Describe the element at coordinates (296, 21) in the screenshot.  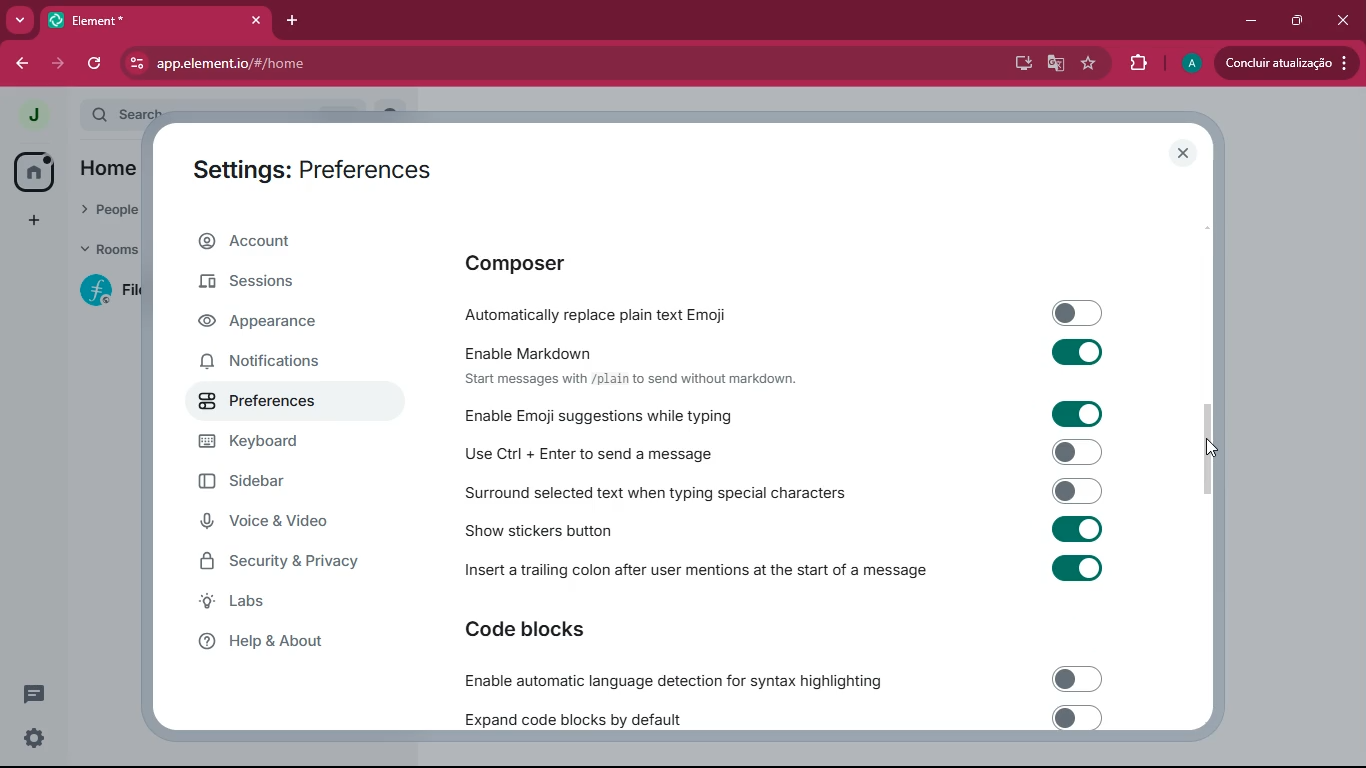
I see `add tab` at that location.